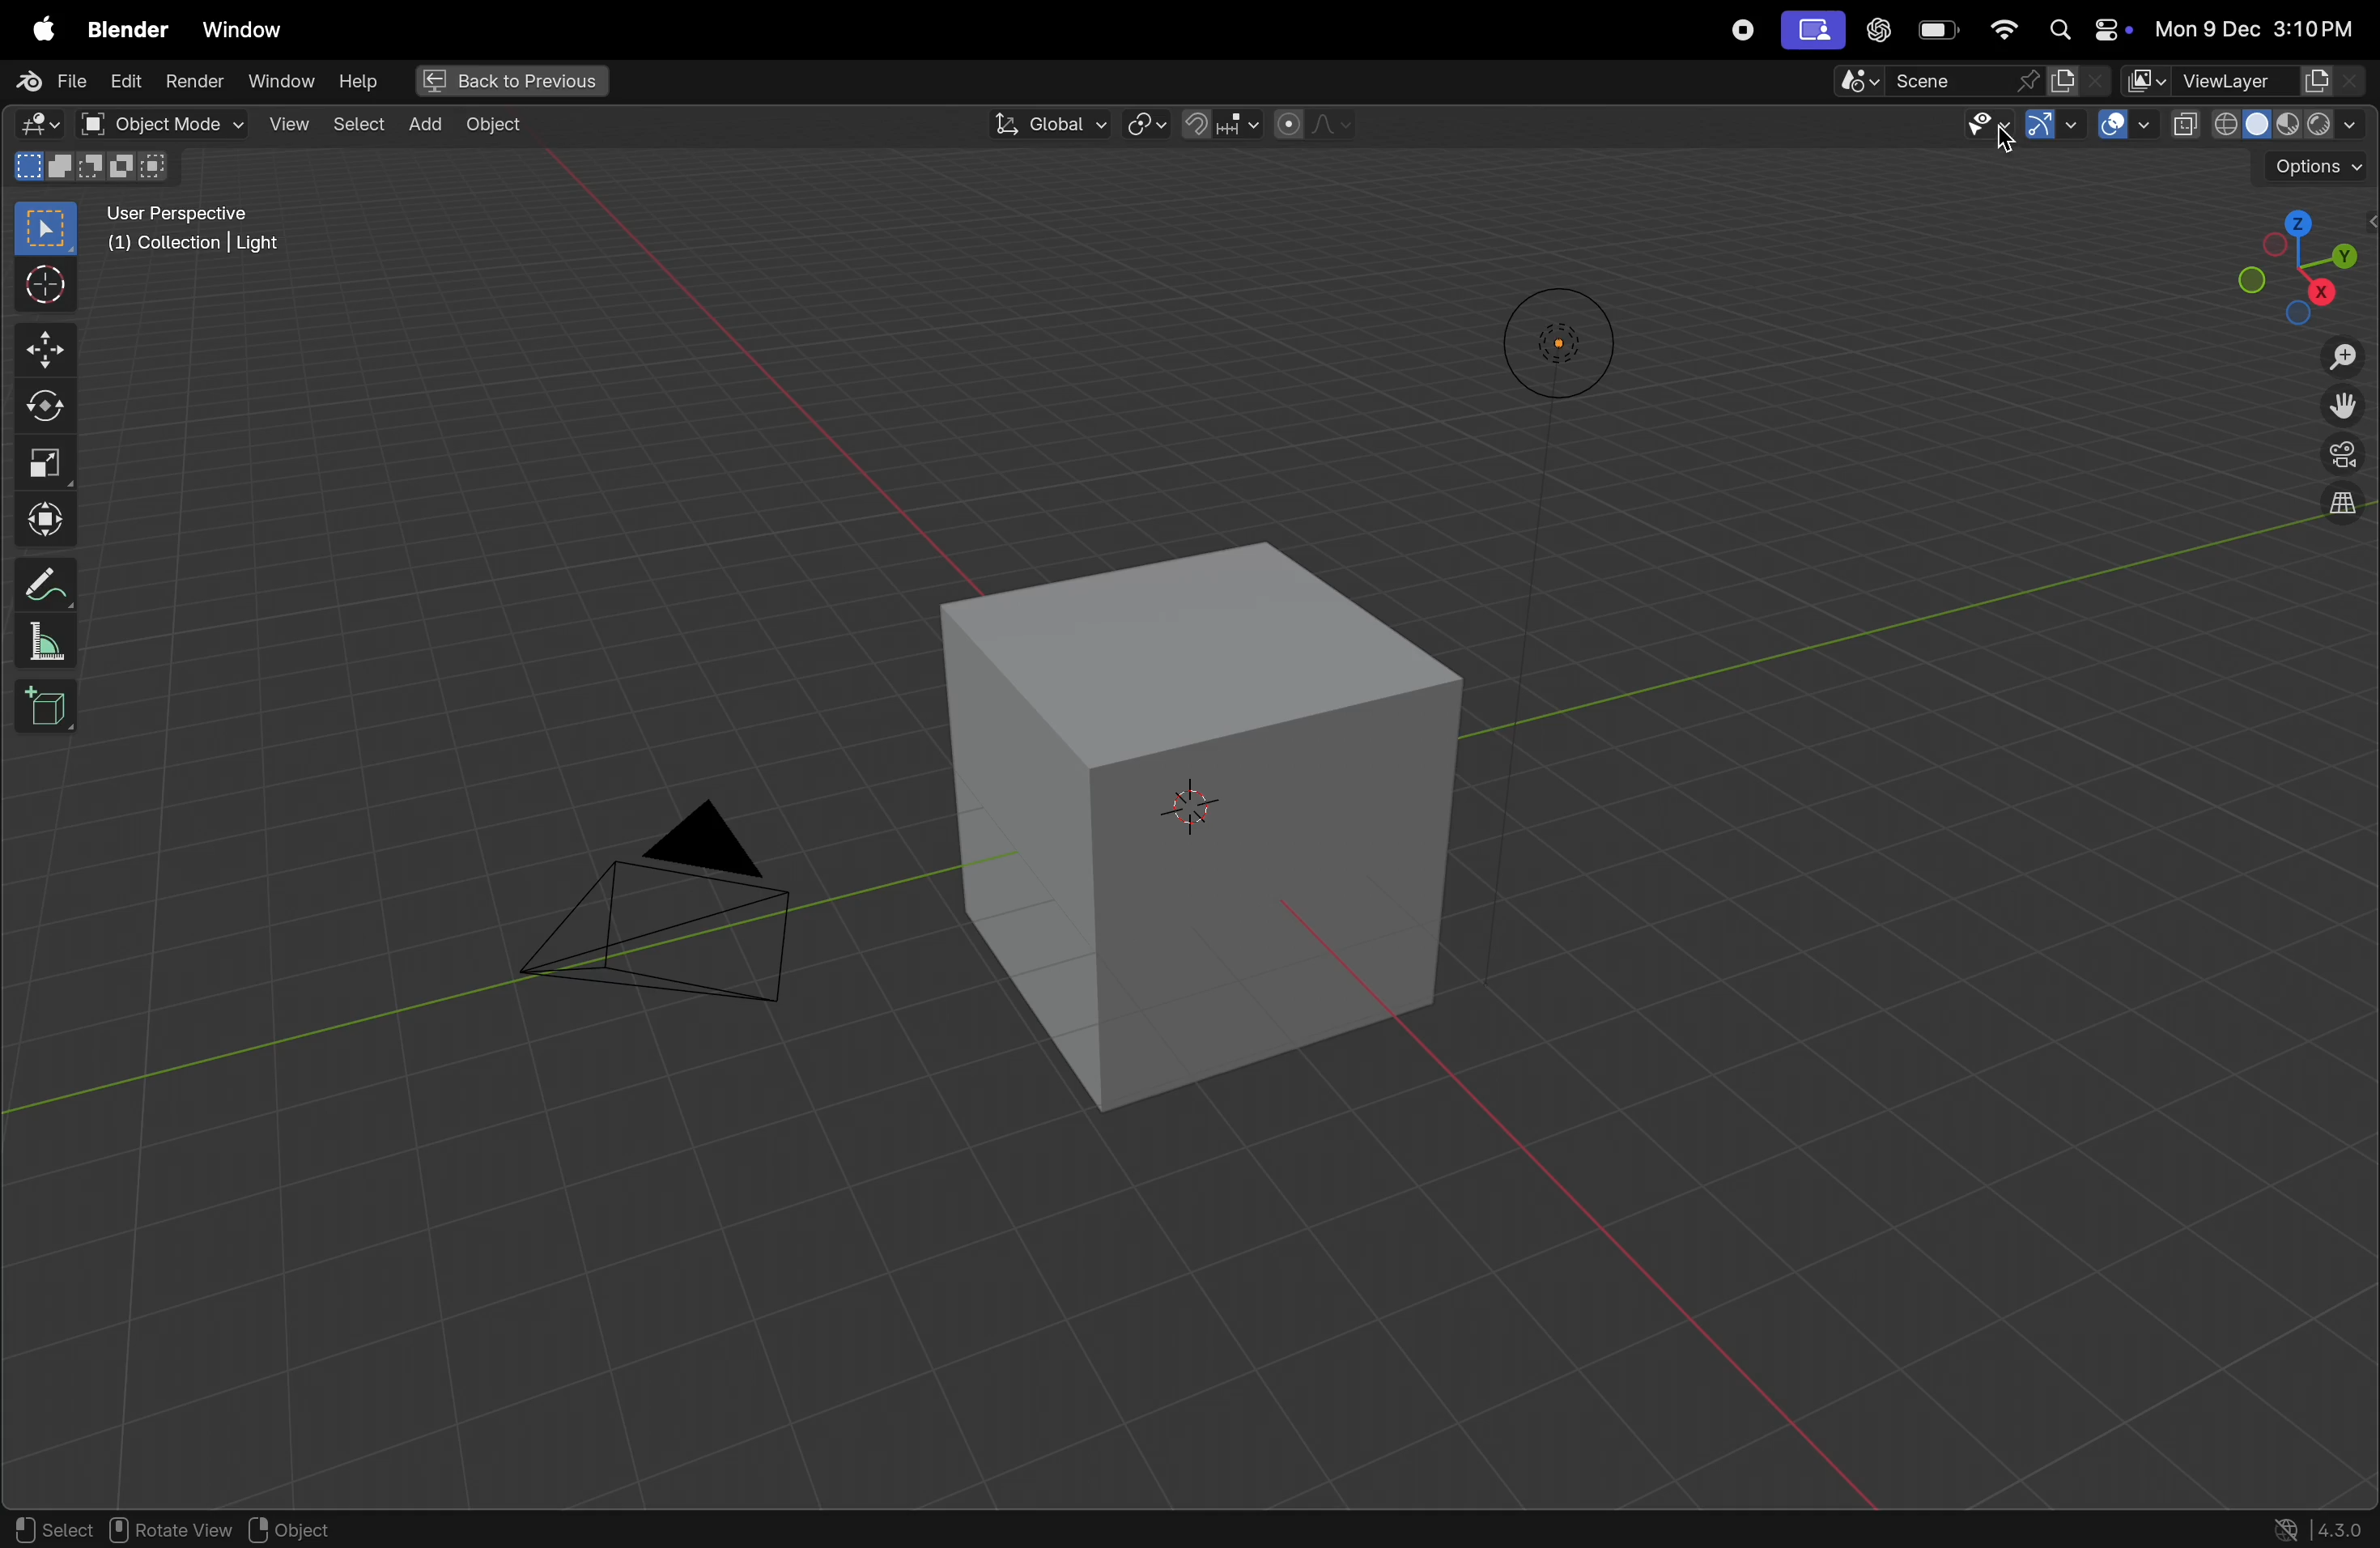  What do you see at coordinates (511, 81) in the screenshot?
I see `back to previous` at bounding box center [511, 81].